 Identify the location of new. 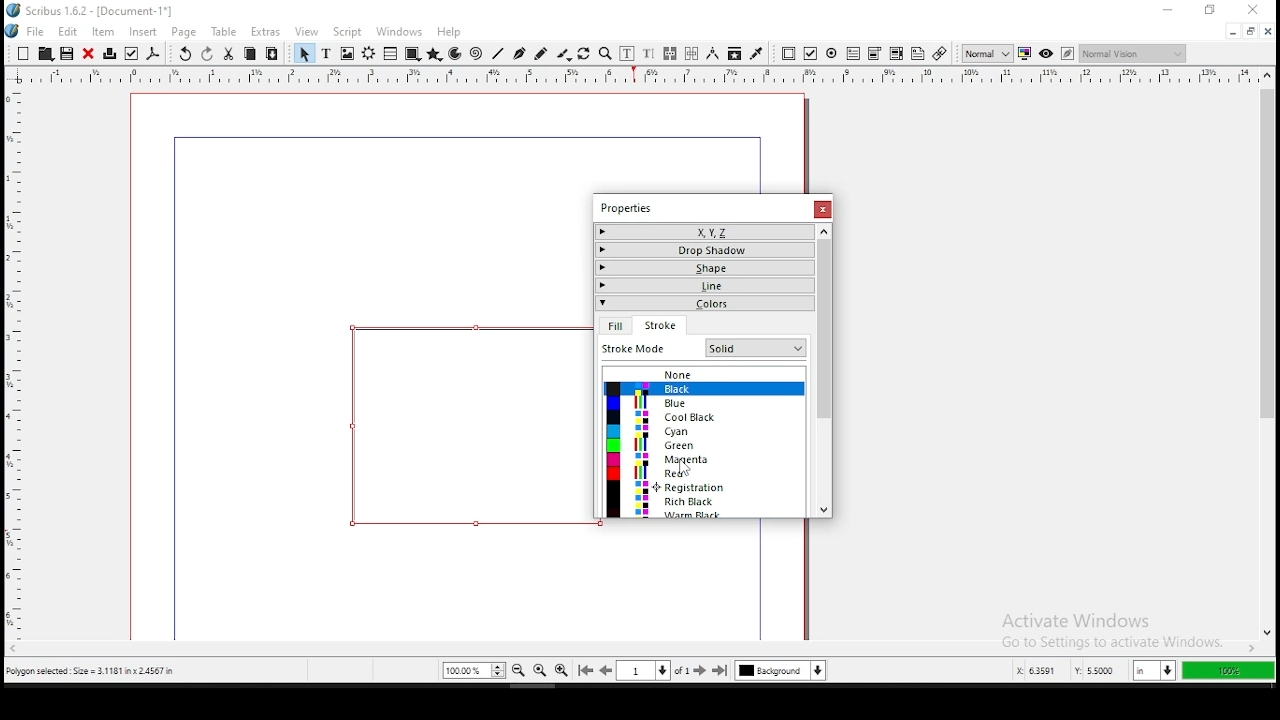
(23, 52).